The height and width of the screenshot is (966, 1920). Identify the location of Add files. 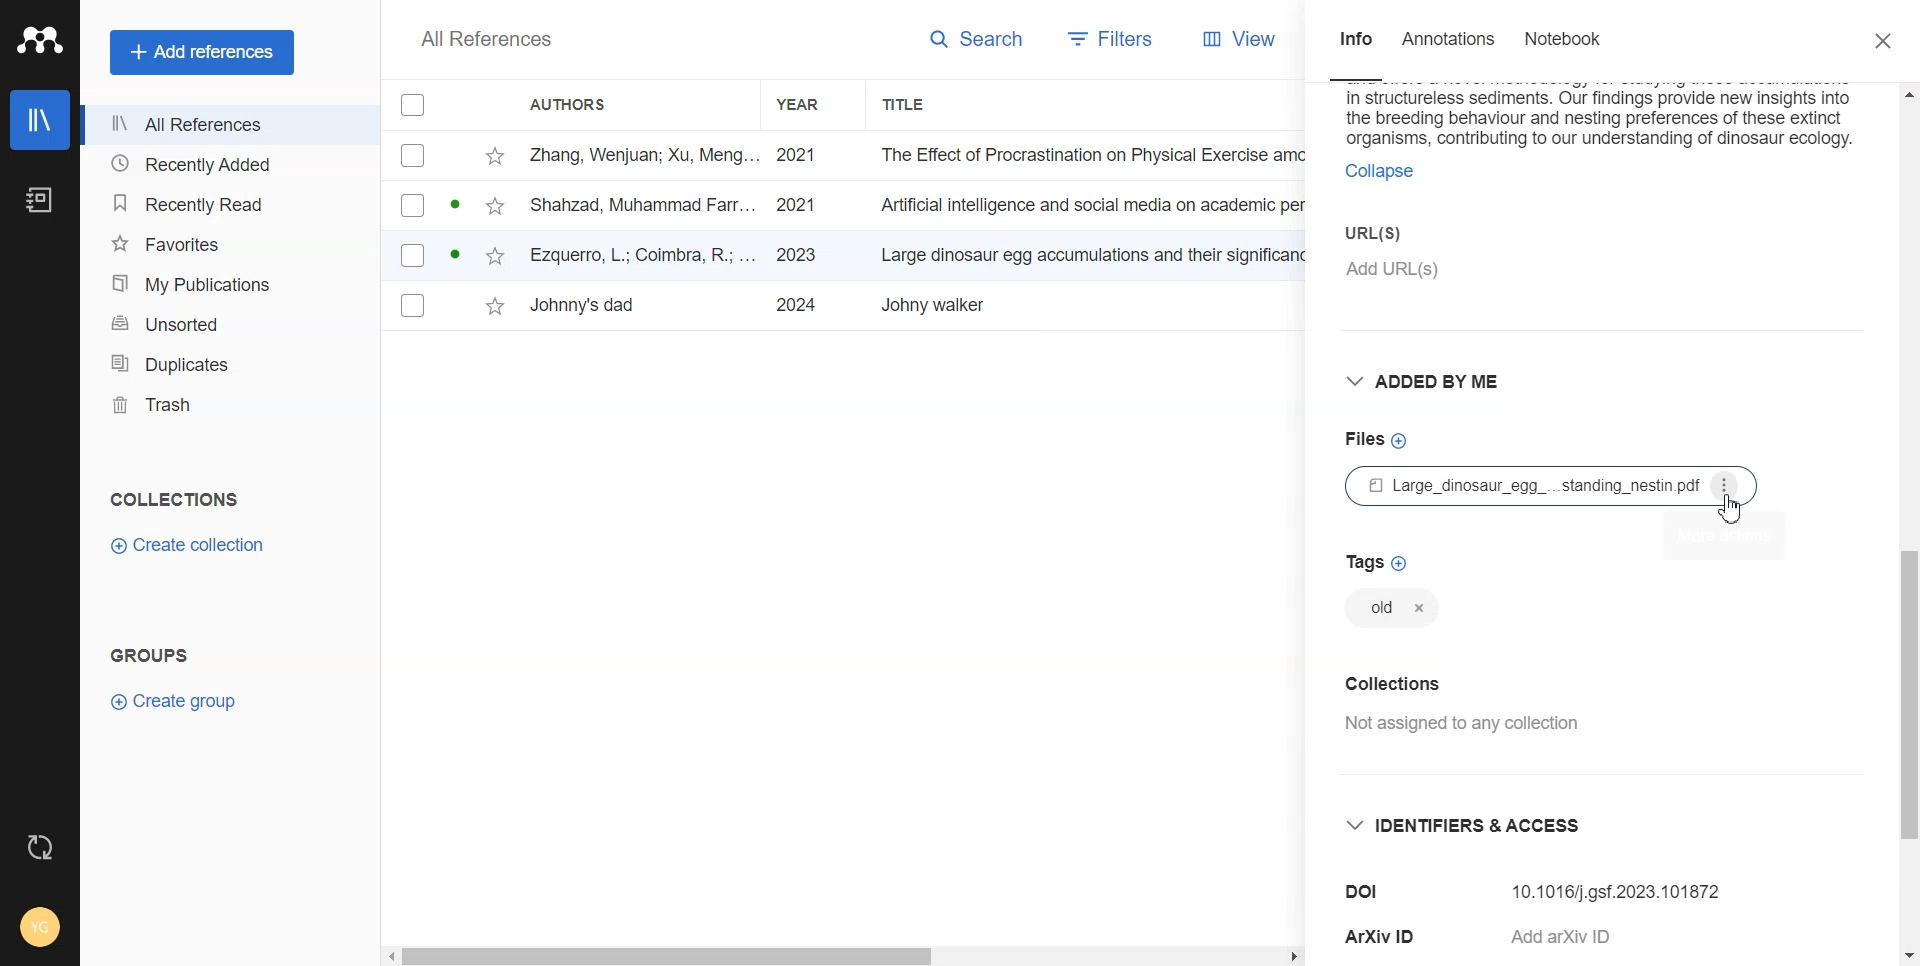
(1375, 439).